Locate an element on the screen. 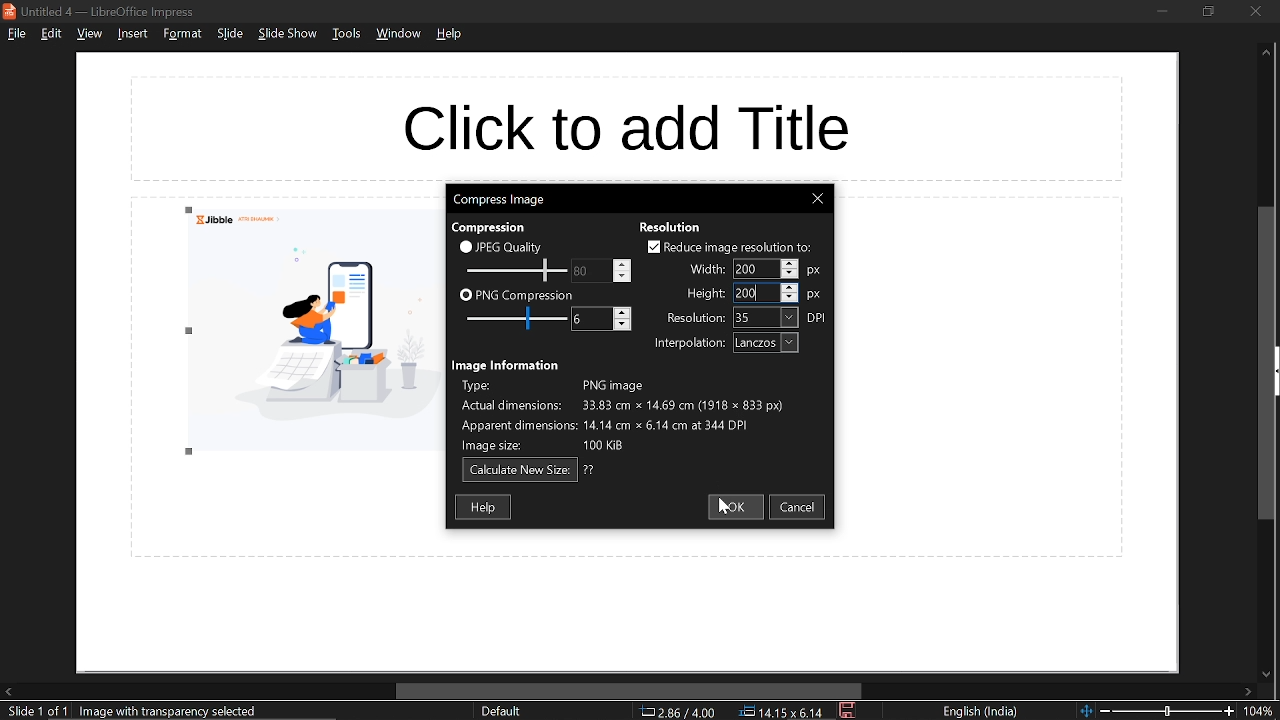  image with transparency selected is located at coordinates (174, 711).